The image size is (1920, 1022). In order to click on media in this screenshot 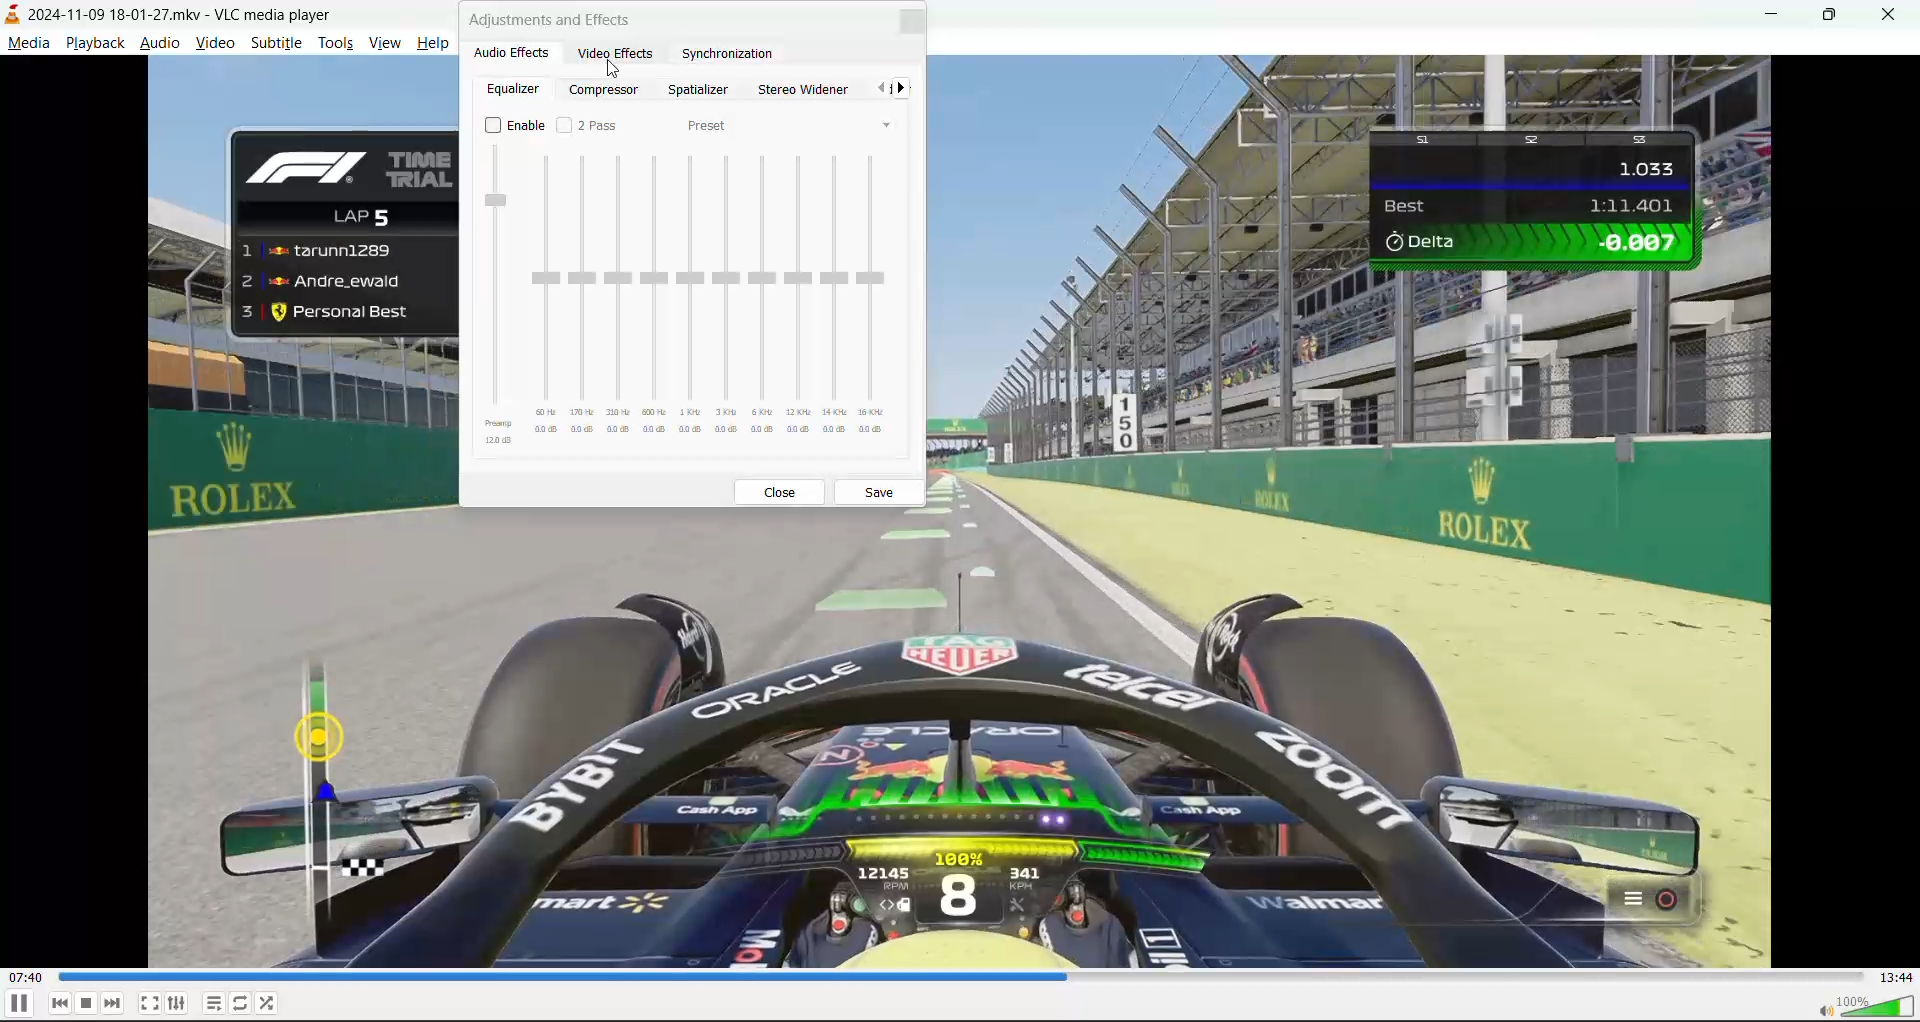, I will do `click(26, 43)`.